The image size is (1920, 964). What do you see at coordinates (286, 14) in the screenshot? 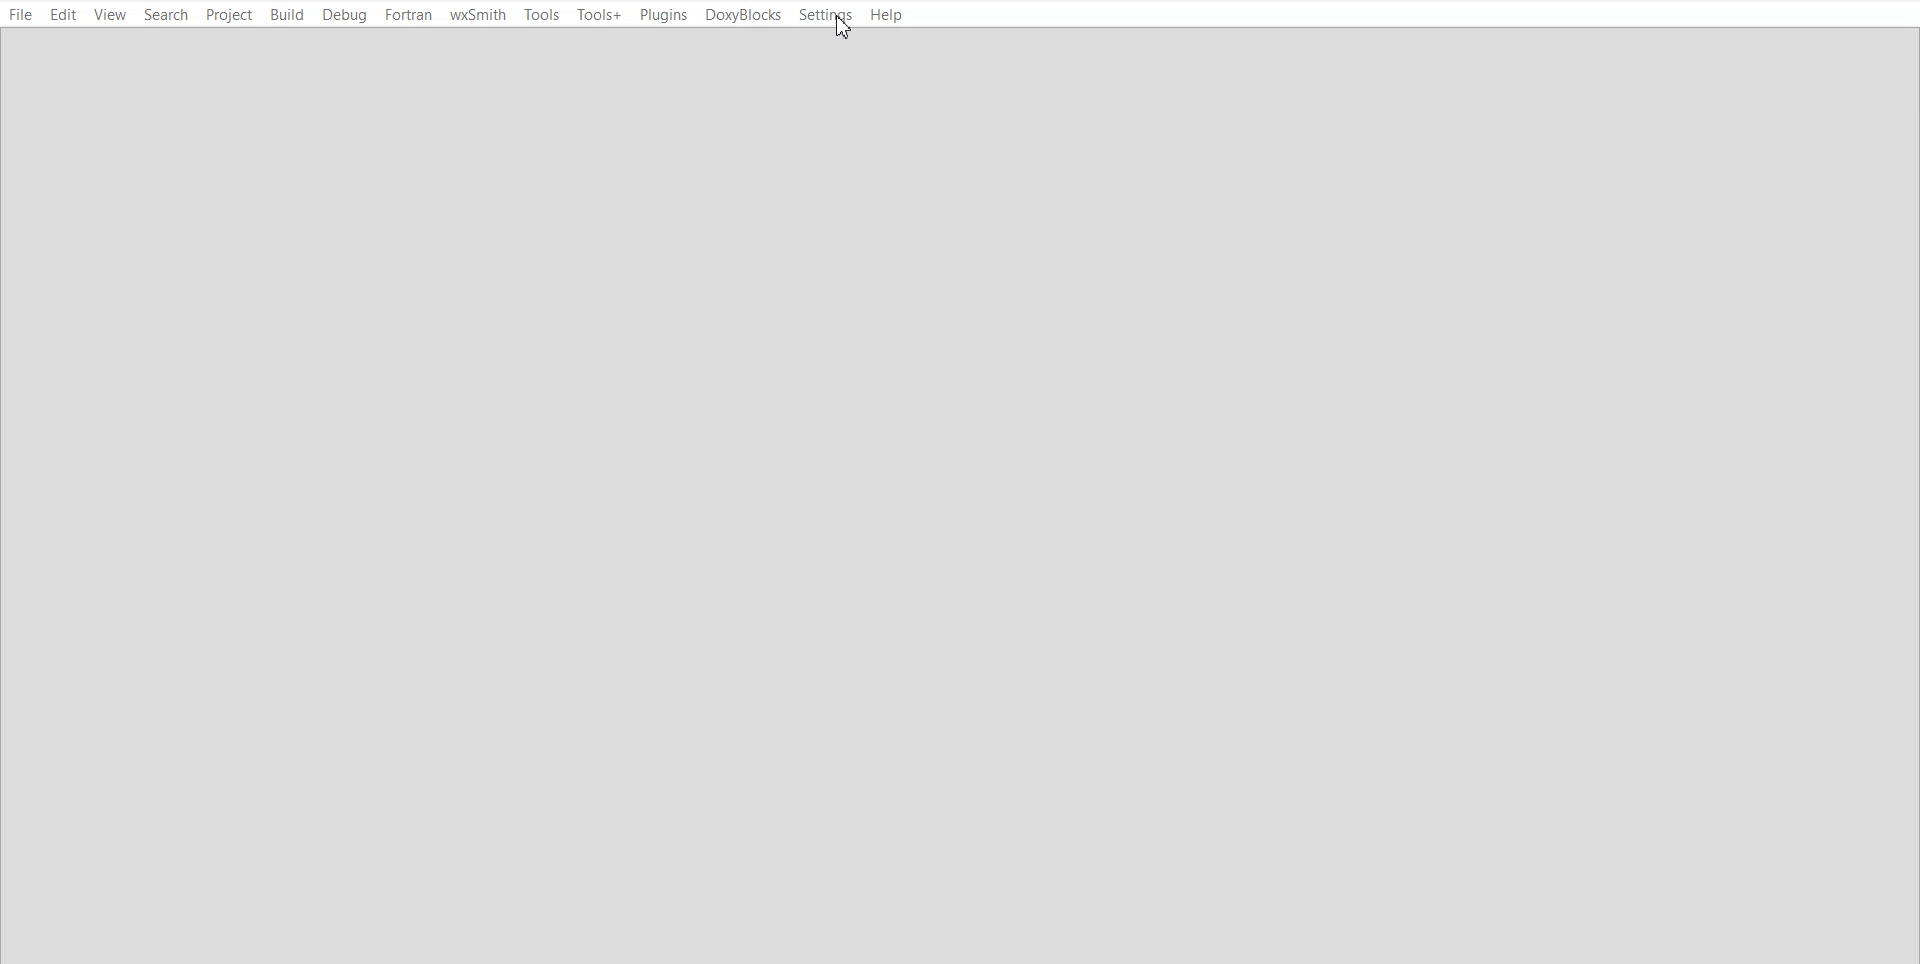
I see `Build` at bounding box center [286, 14].